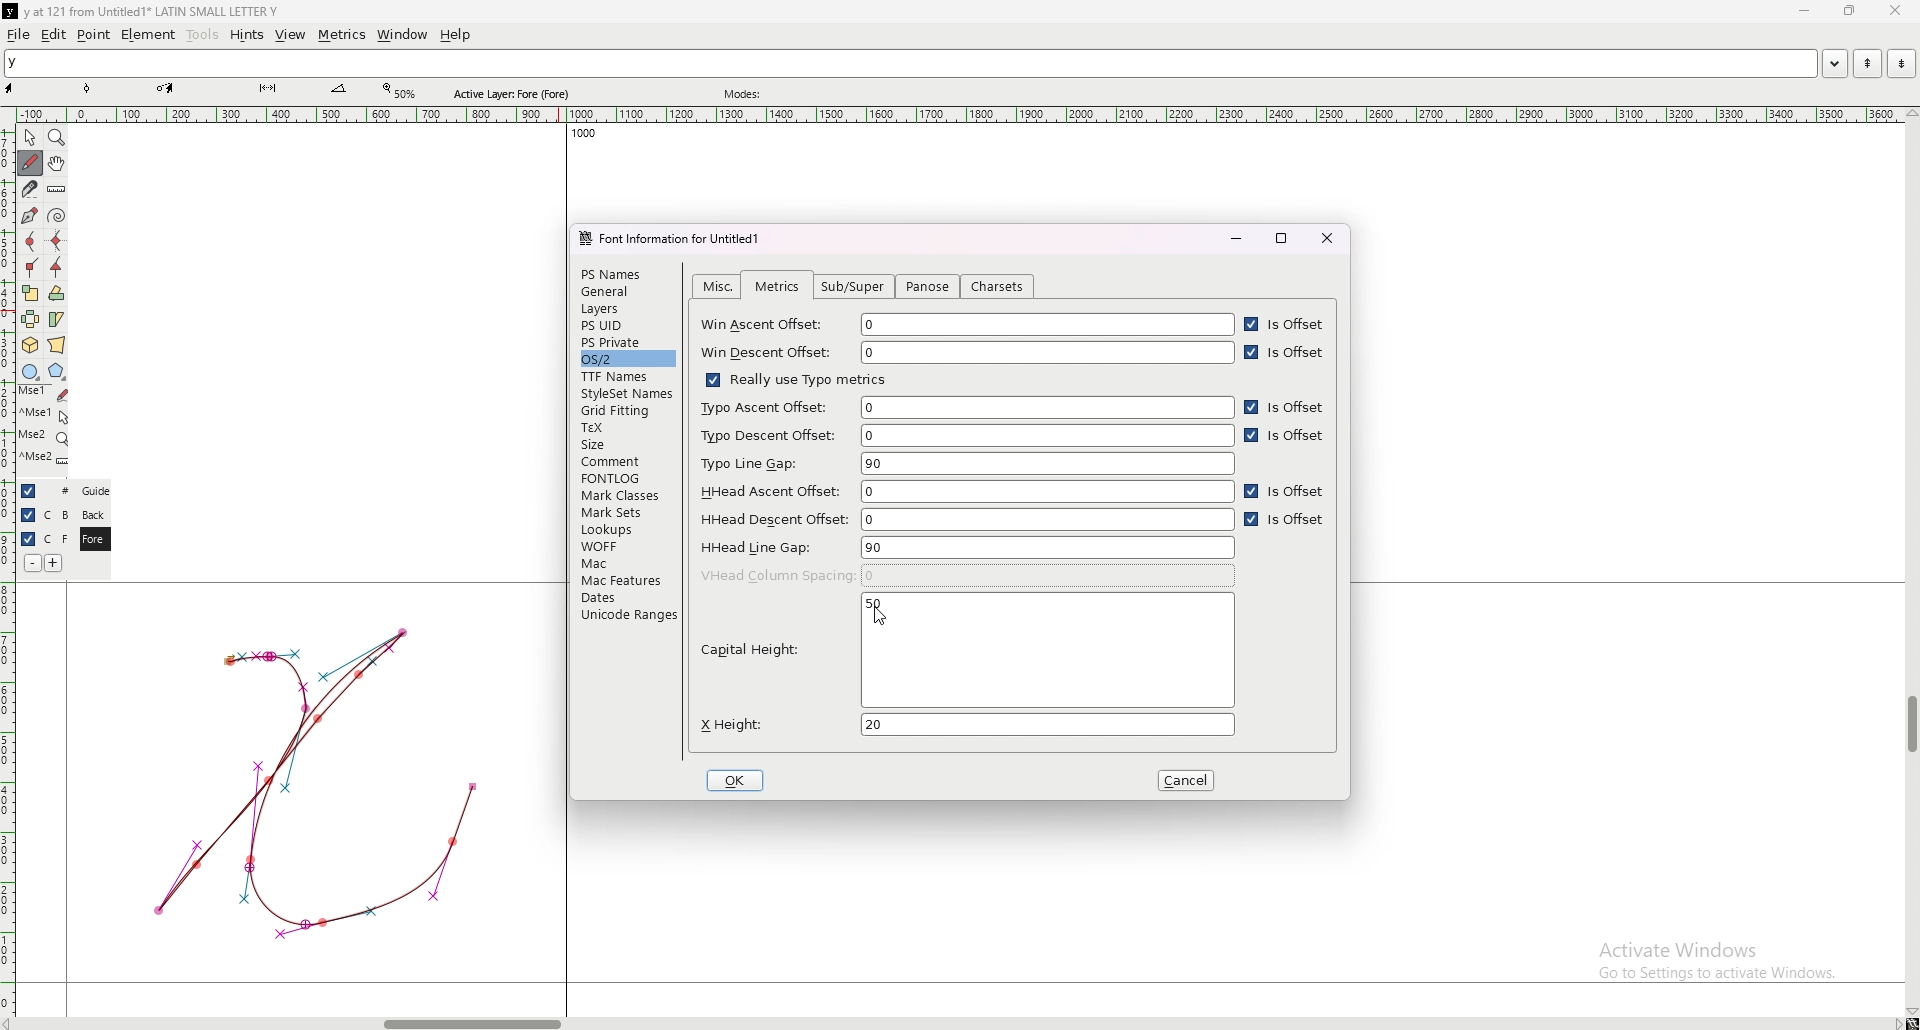  What do you see at coordinates (93, 515) in the screenshot?
I see `back` at bounding box center [93, 515].